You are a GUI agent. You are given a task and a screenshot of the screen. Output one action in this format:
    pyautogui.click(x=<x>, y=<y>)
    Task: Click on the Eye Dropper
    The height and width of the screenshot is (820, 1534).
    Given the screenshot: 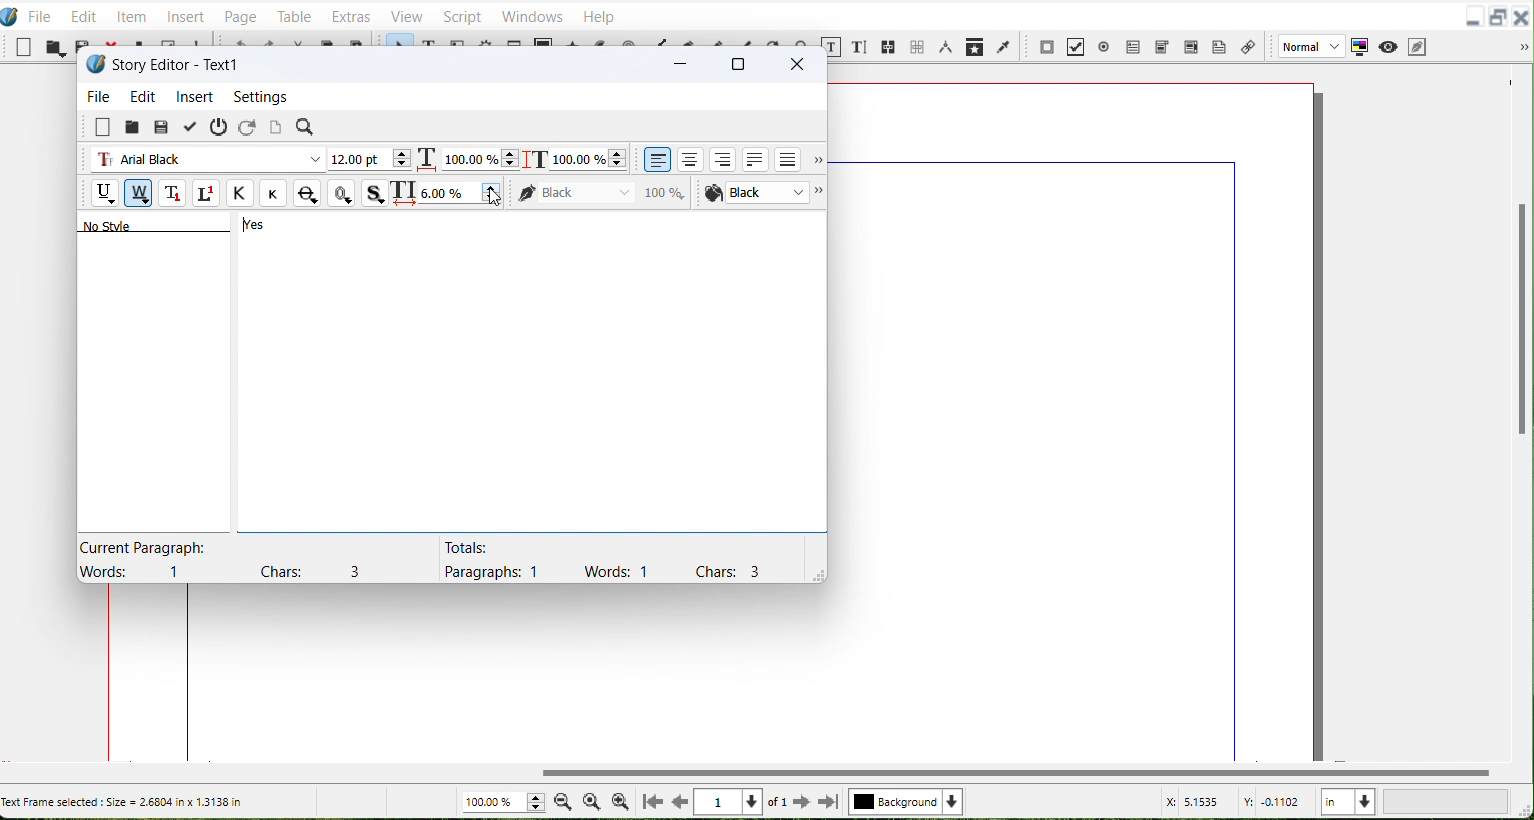 What is the action you would take?
    pyautogui.click(x=1005, y=45)
    